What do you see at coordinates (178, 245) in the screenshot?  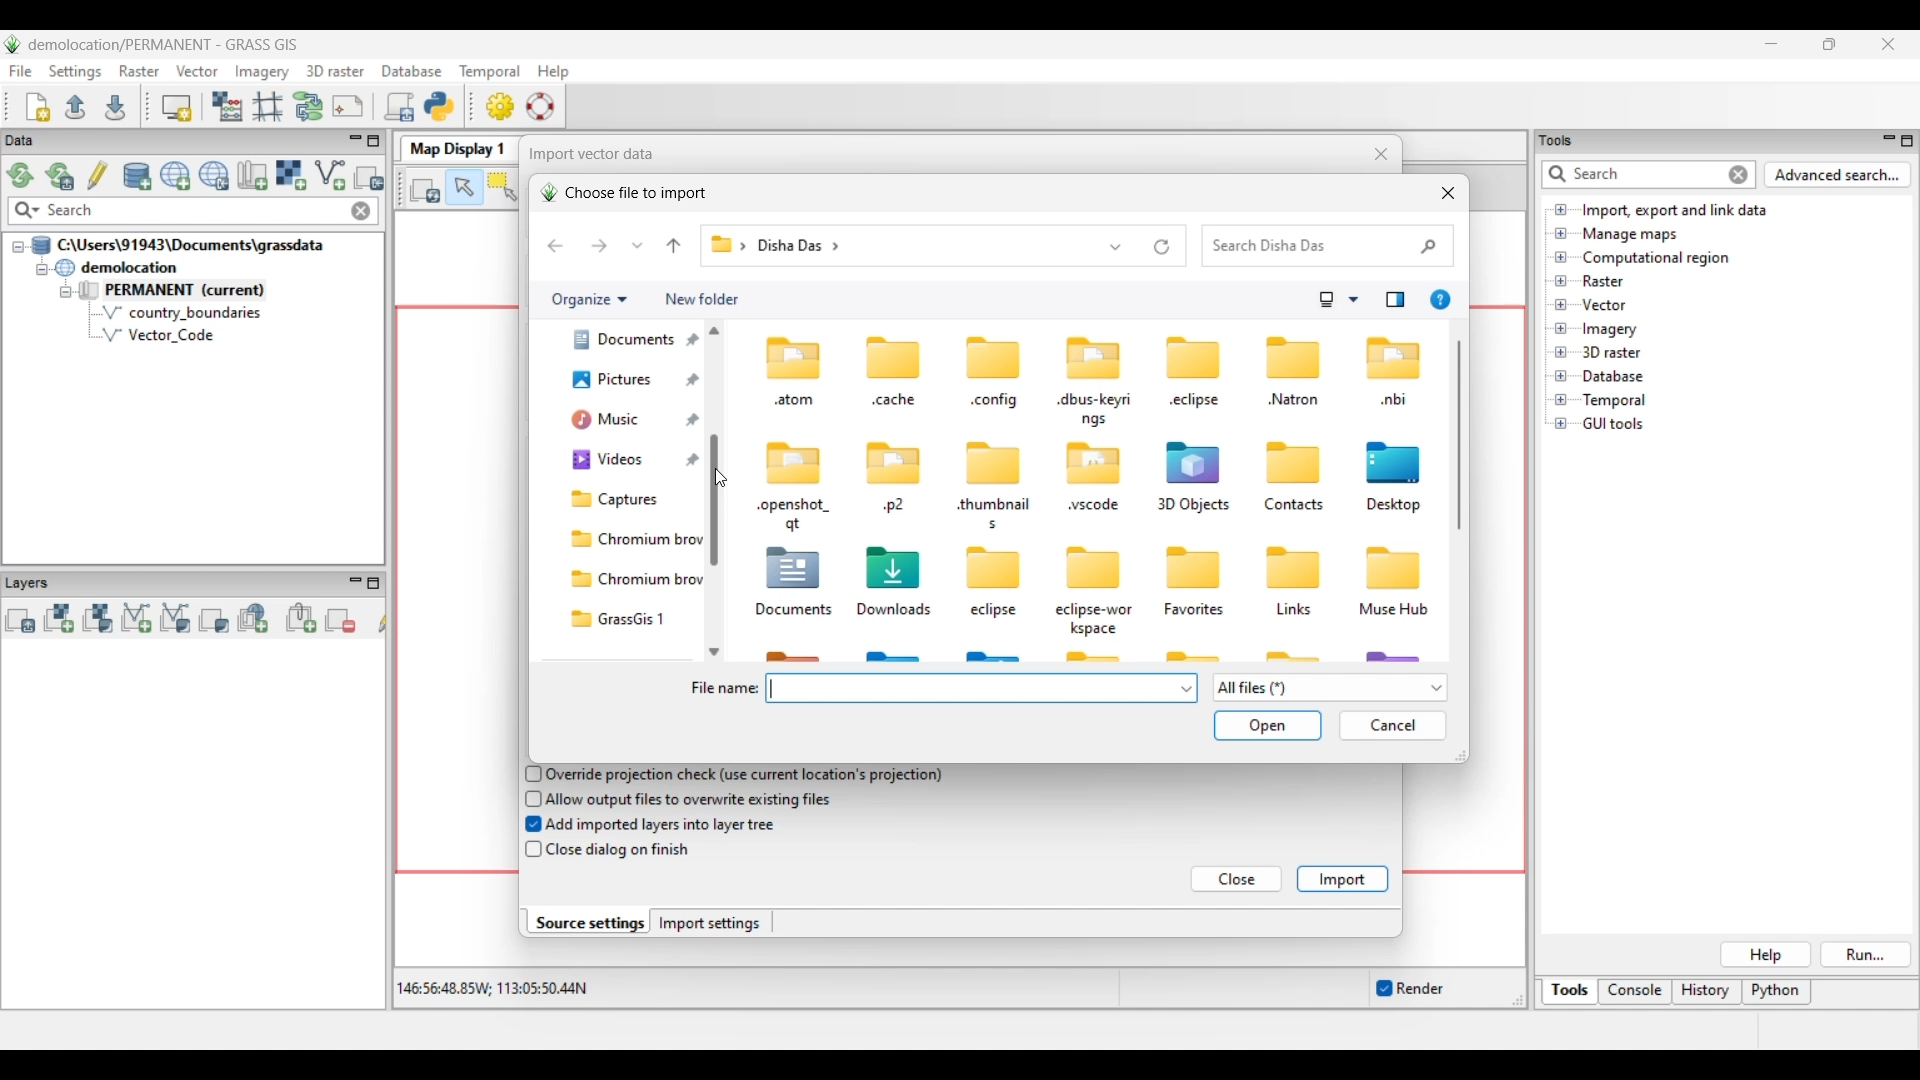 I see `Double click to collapse file thread` at bounding box center [178, 245].